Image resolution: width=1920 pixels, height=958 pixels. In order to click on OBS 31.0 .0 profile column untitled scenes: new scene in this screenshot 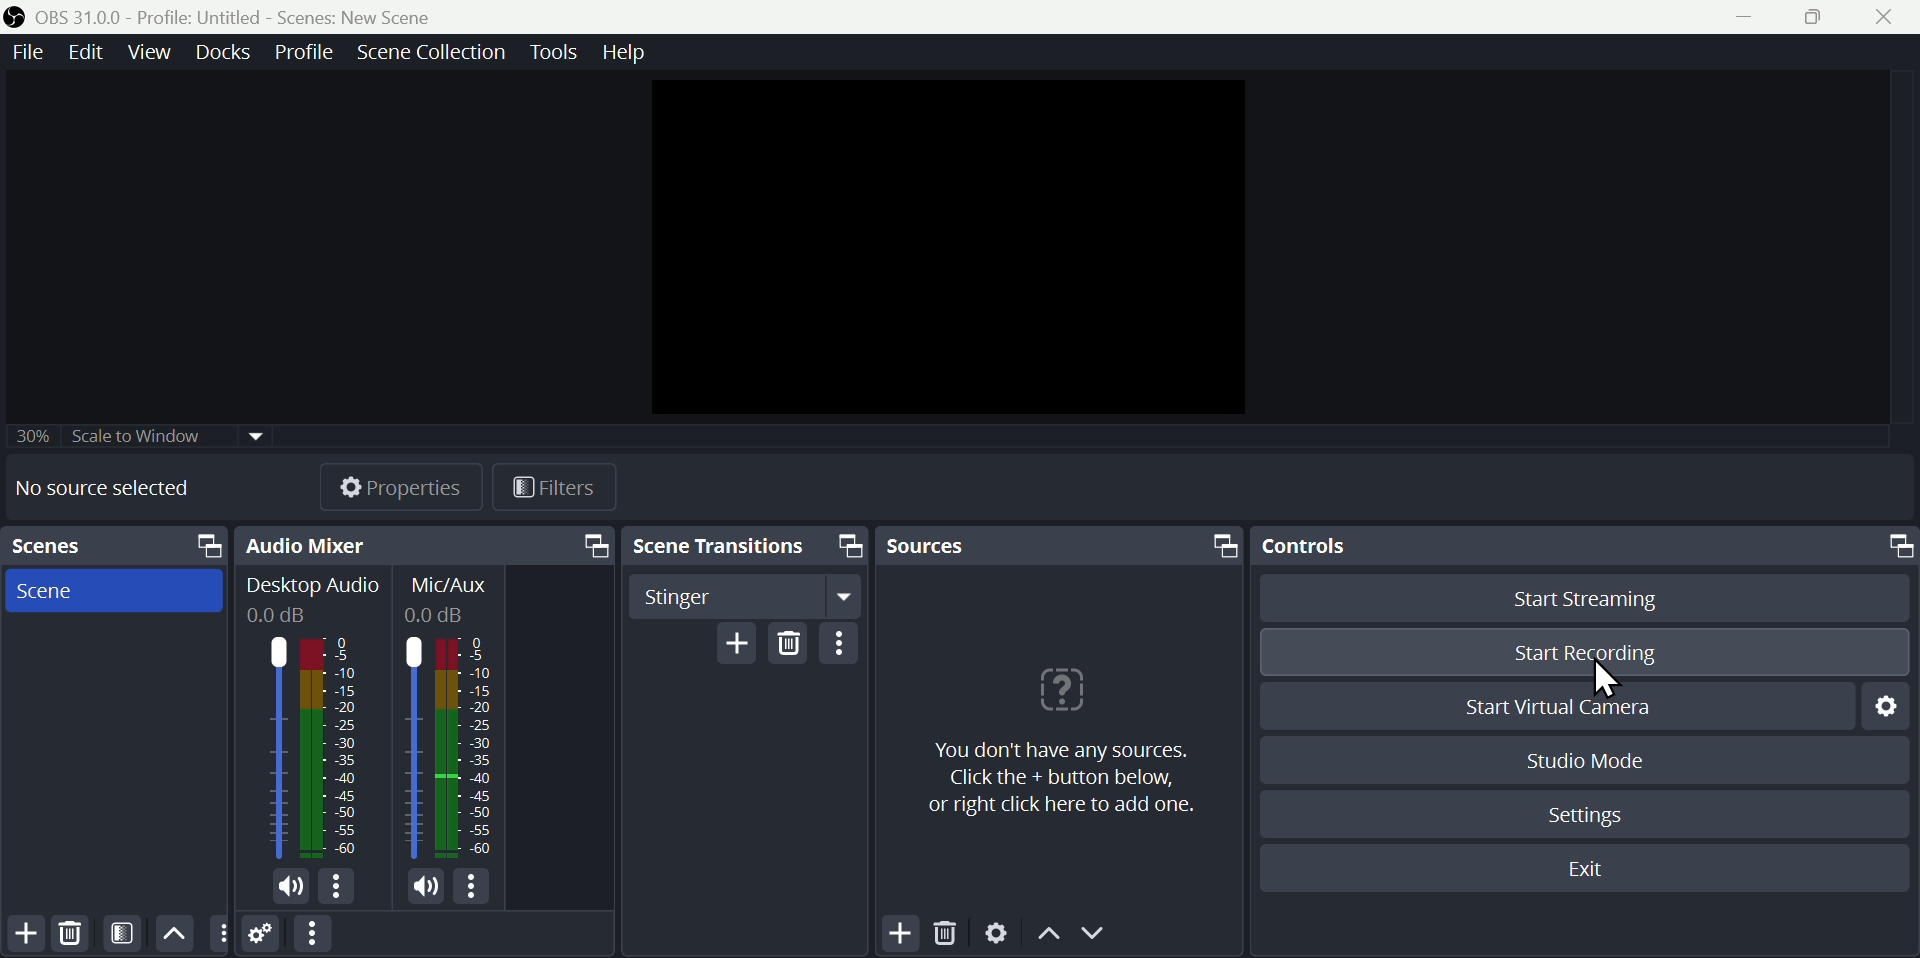, I will do `click(253, 16)`.